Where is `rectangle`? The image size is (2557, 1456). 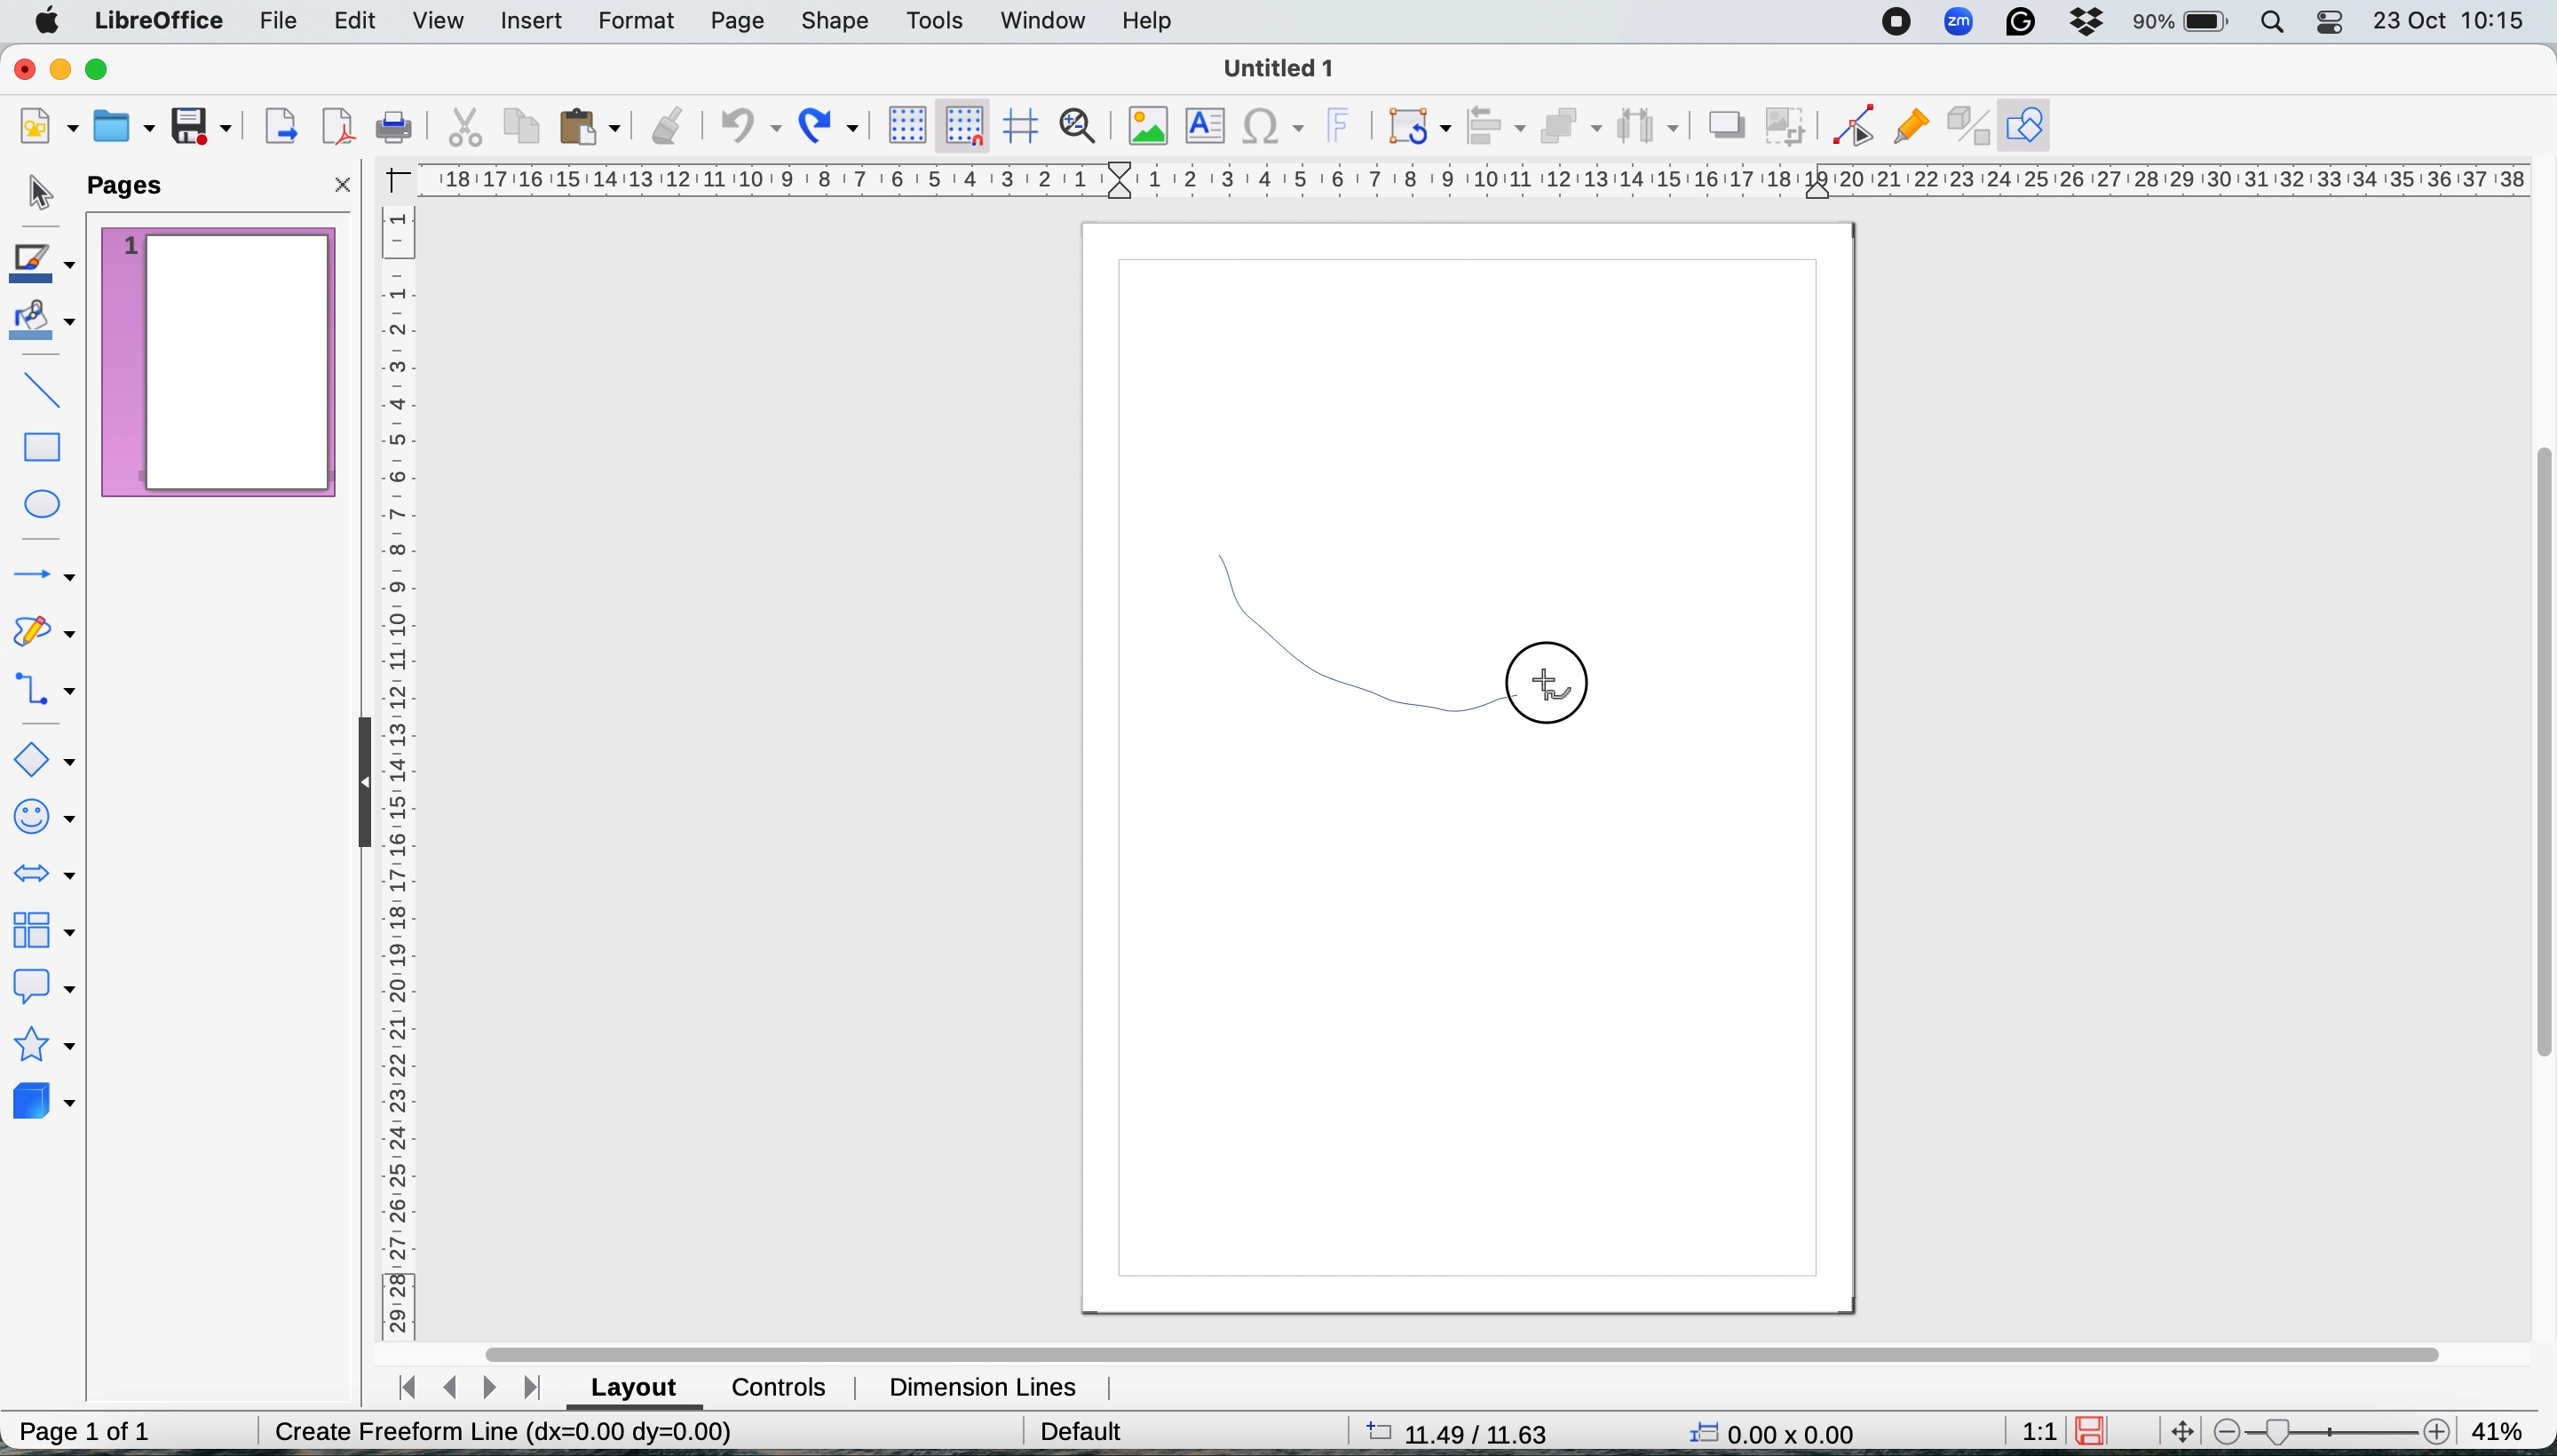 rectangle is located at coordinates (44, 446).